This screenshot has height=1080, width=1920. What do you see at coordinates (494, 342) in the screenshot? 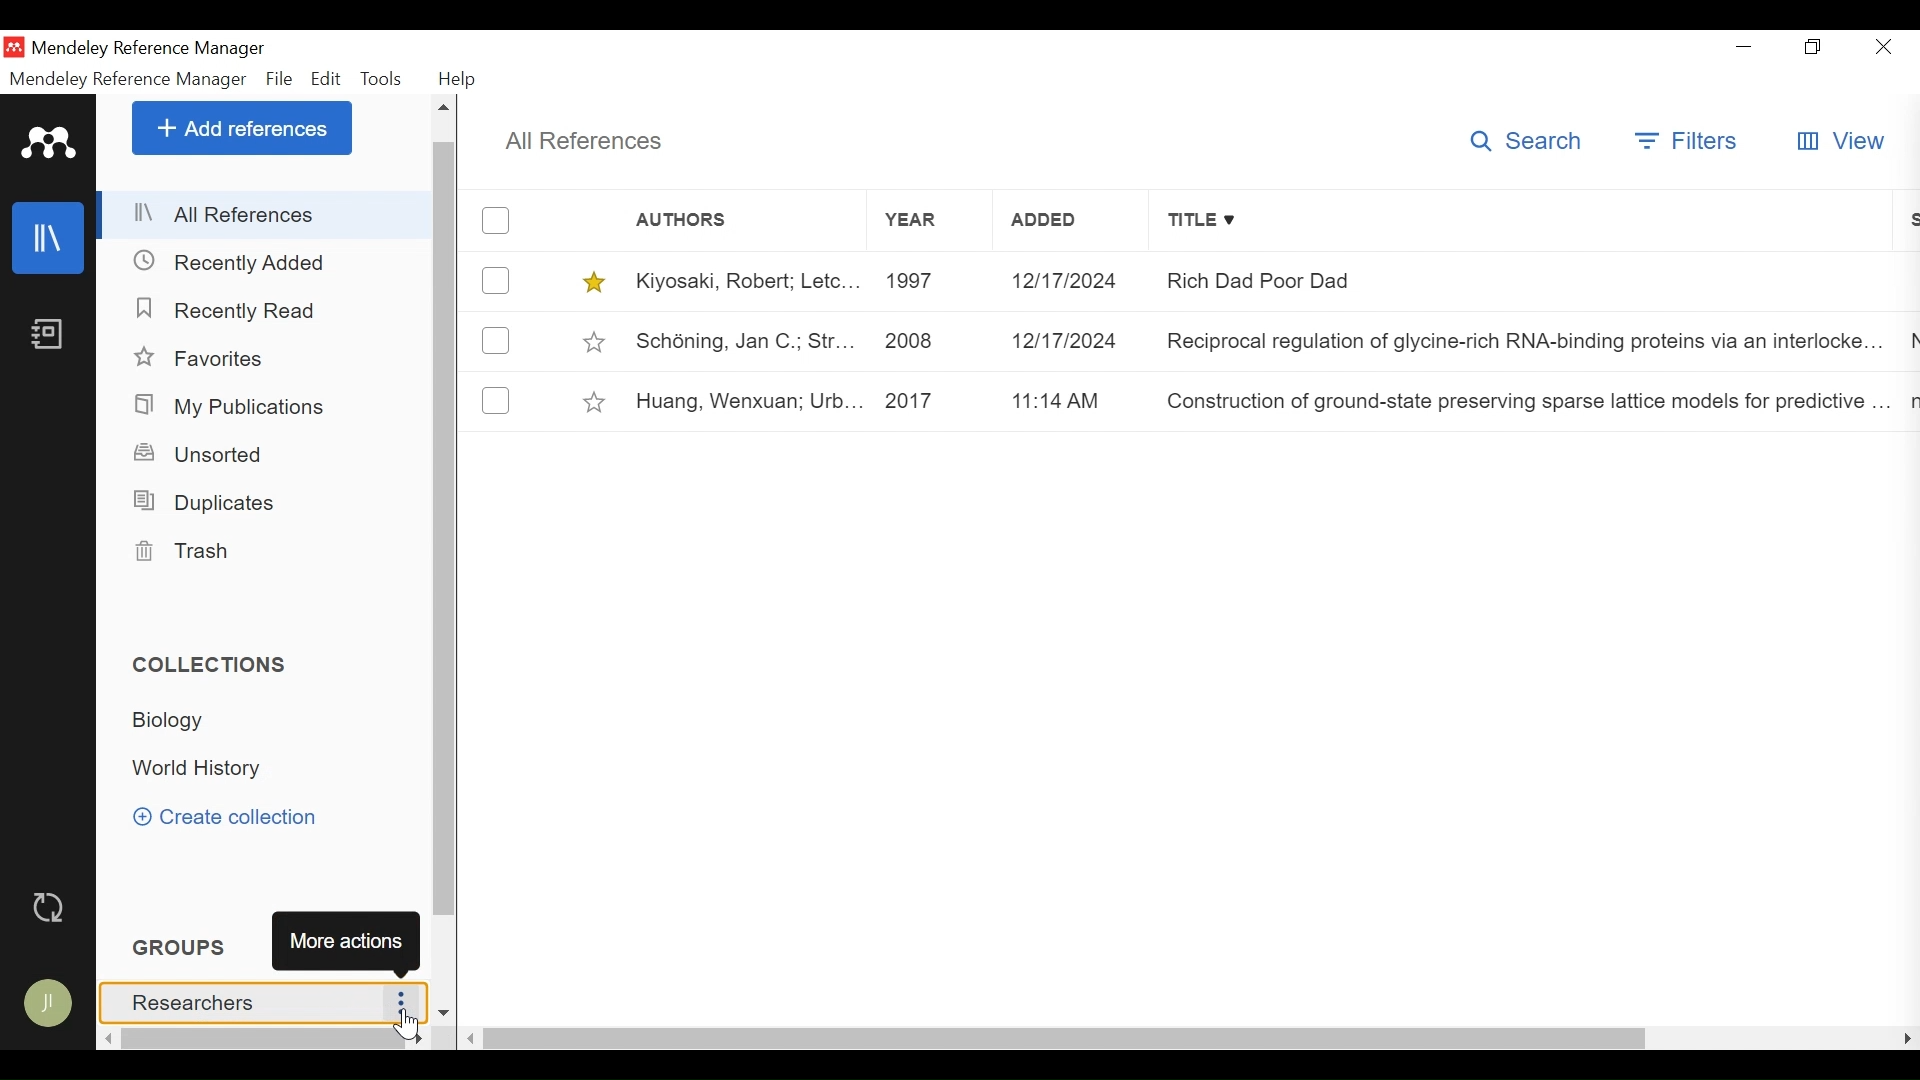
I see `(un)select` at bounding box center [494, 342].